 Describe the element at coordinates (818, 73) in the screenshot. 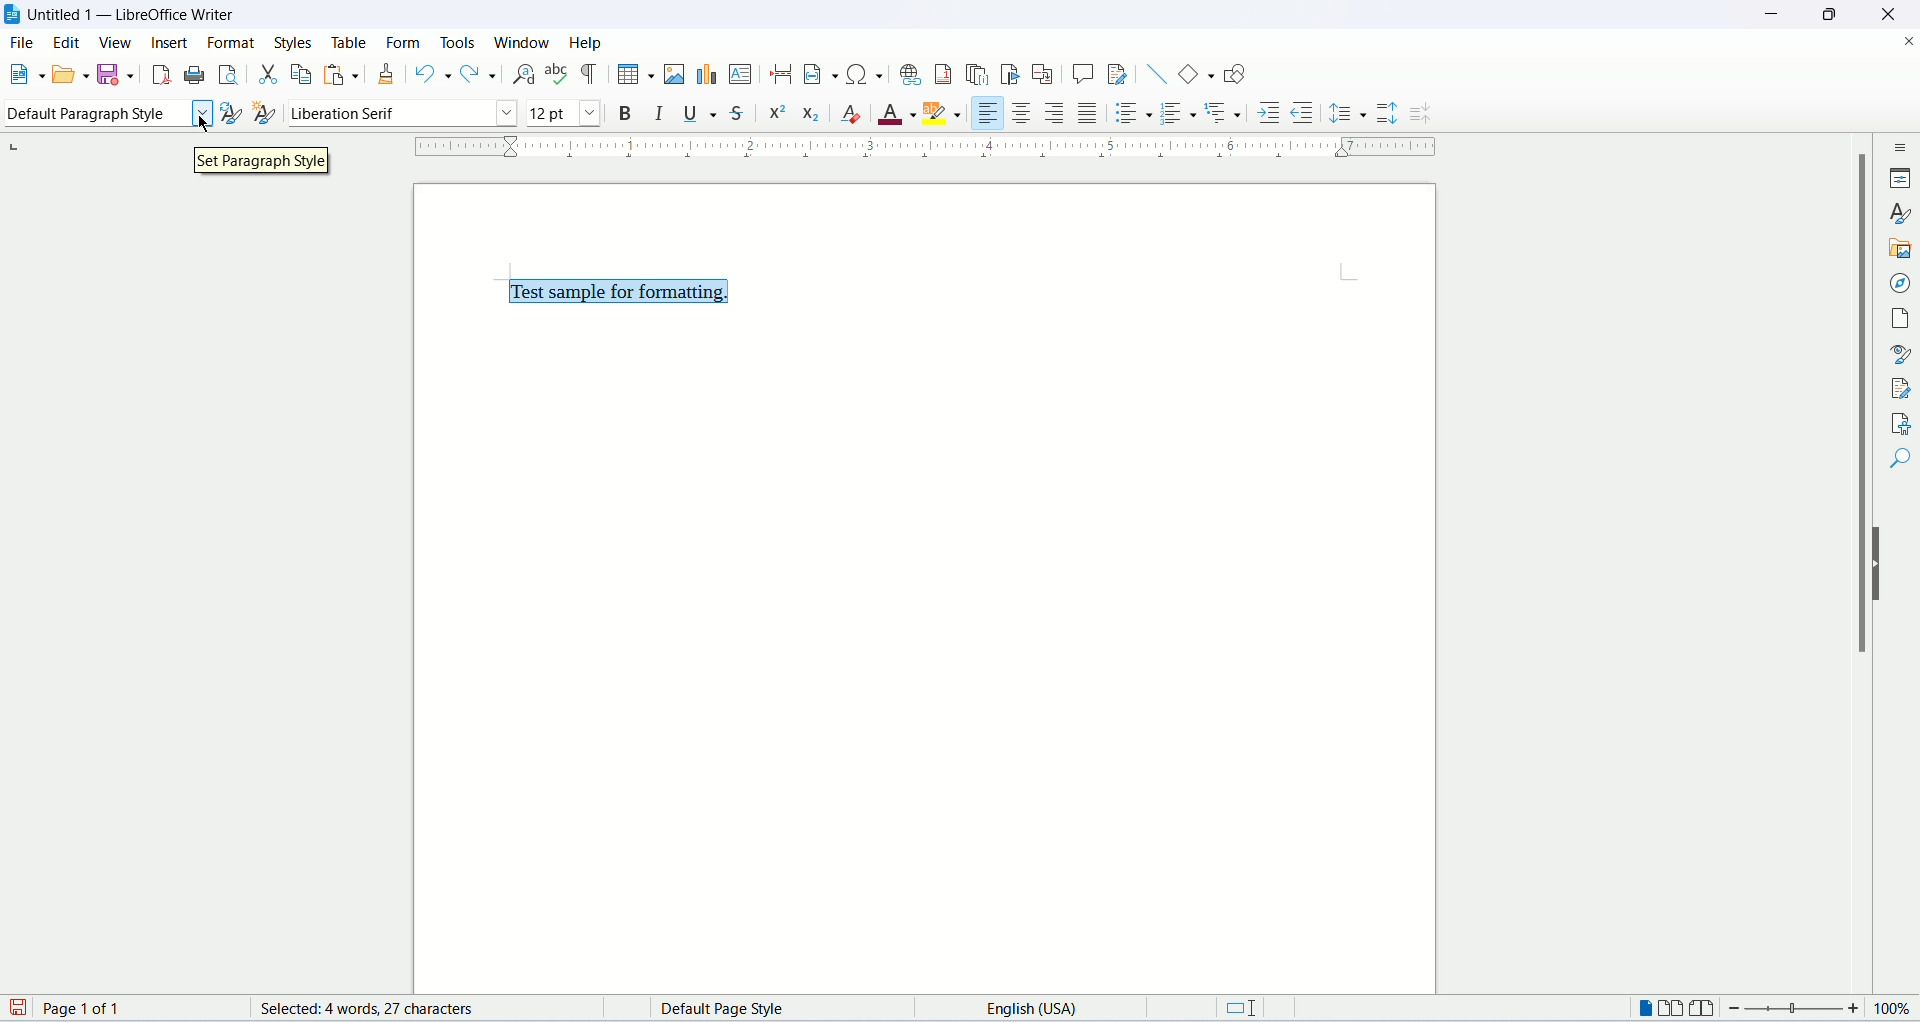

I see `insert field` at that location.